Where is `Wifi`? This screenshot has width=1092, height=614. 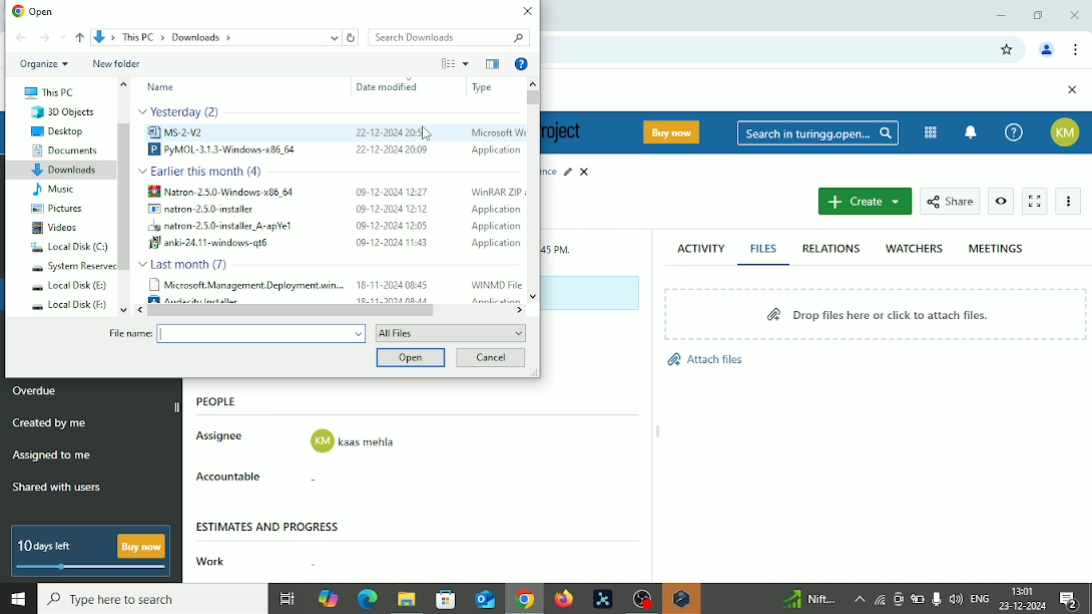 Wifi is located at coordinates (877, 599).